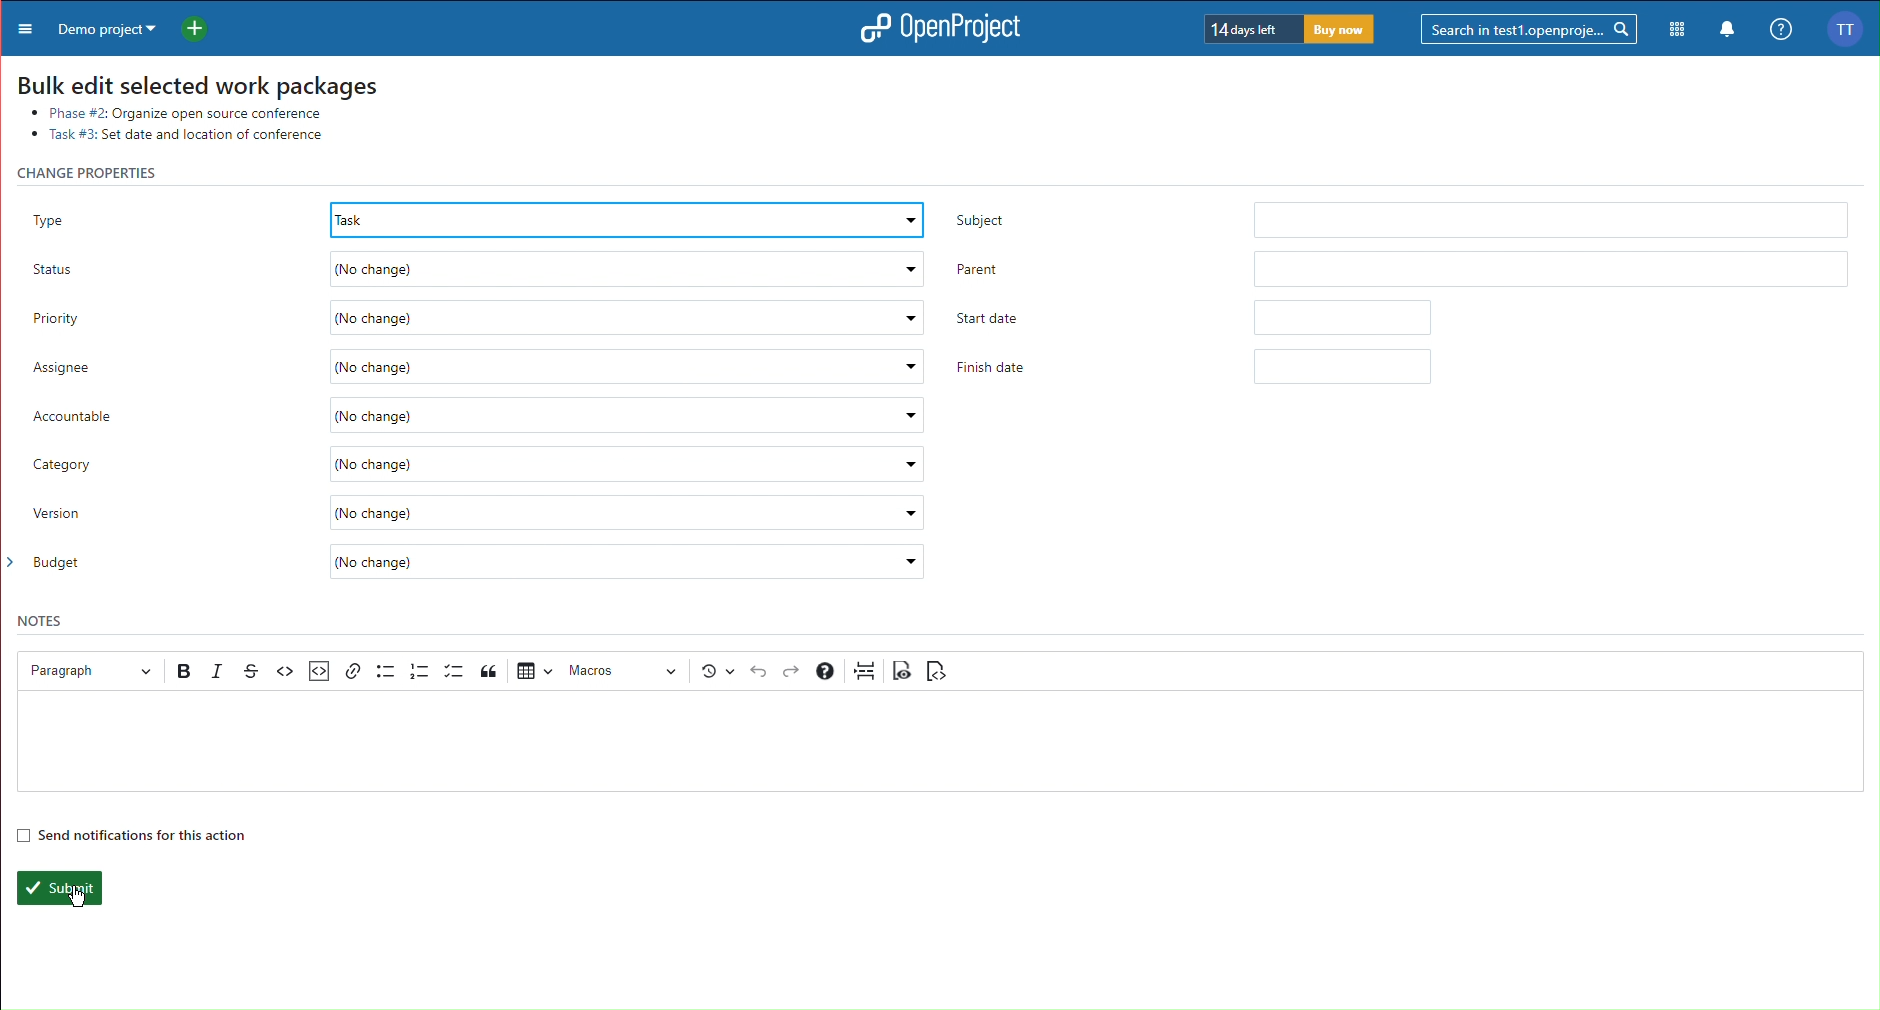 This screenshot has height=1010, width=1880. What do you see at coordinates (934, 30) in the screenshot?
I see `OpenProject` at bounding box center [934, 30].